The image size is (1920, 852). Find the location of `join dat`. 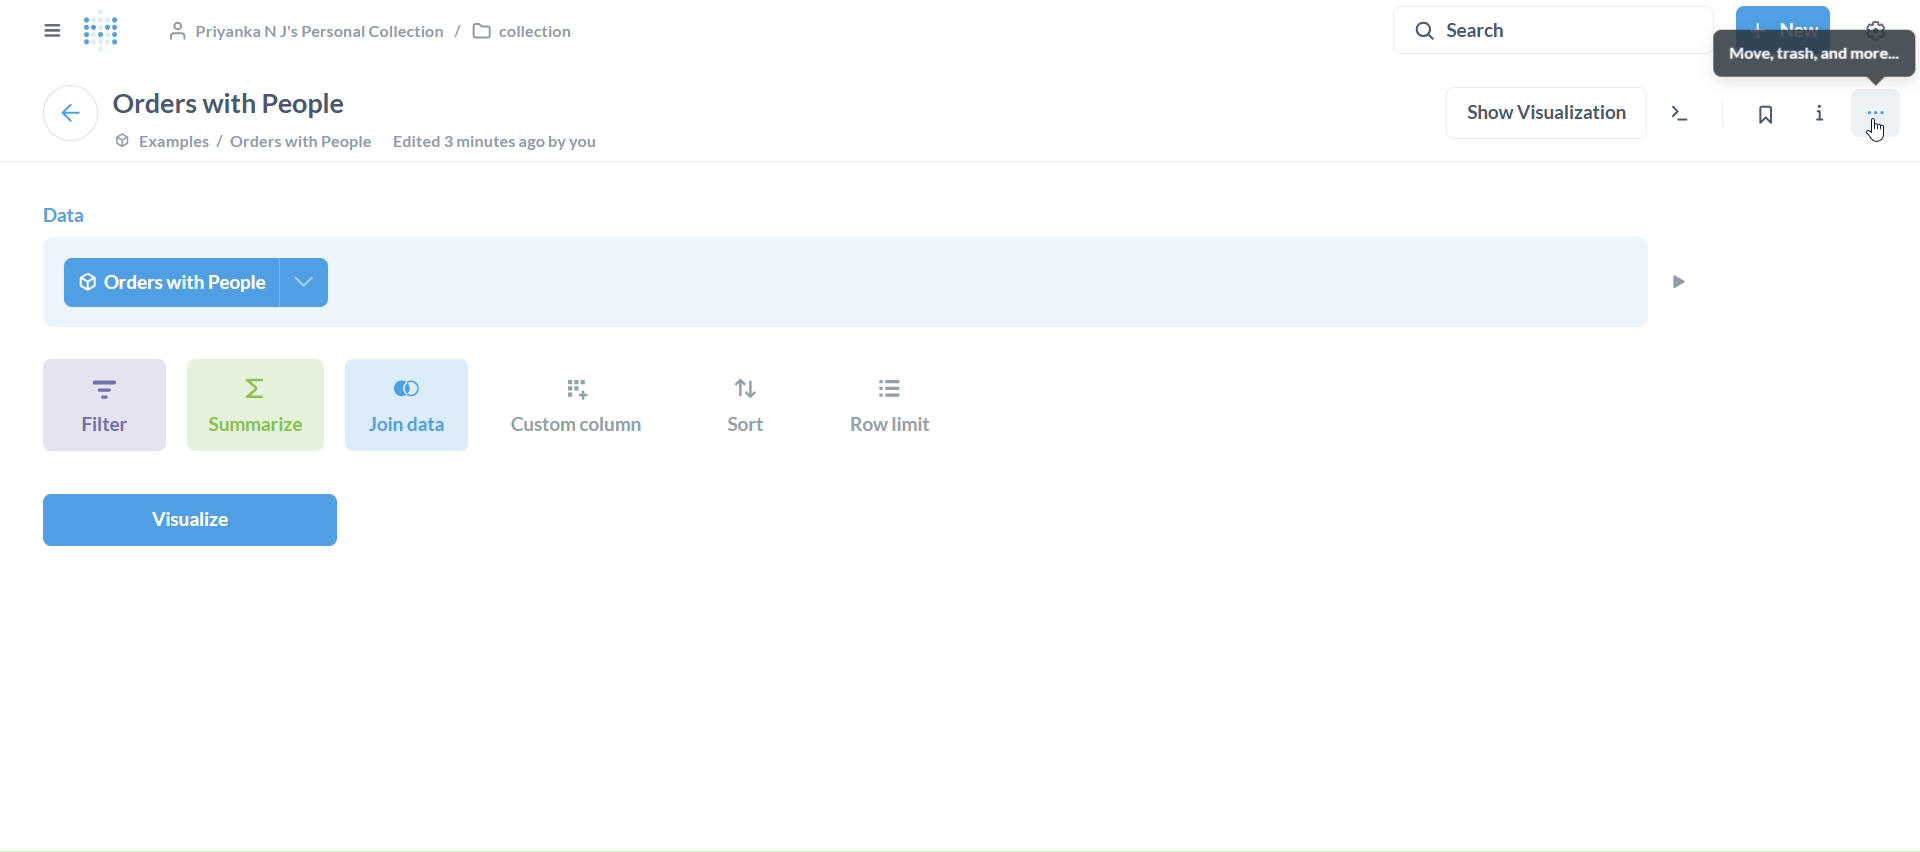

join dat is located at coordinates (403, 405).